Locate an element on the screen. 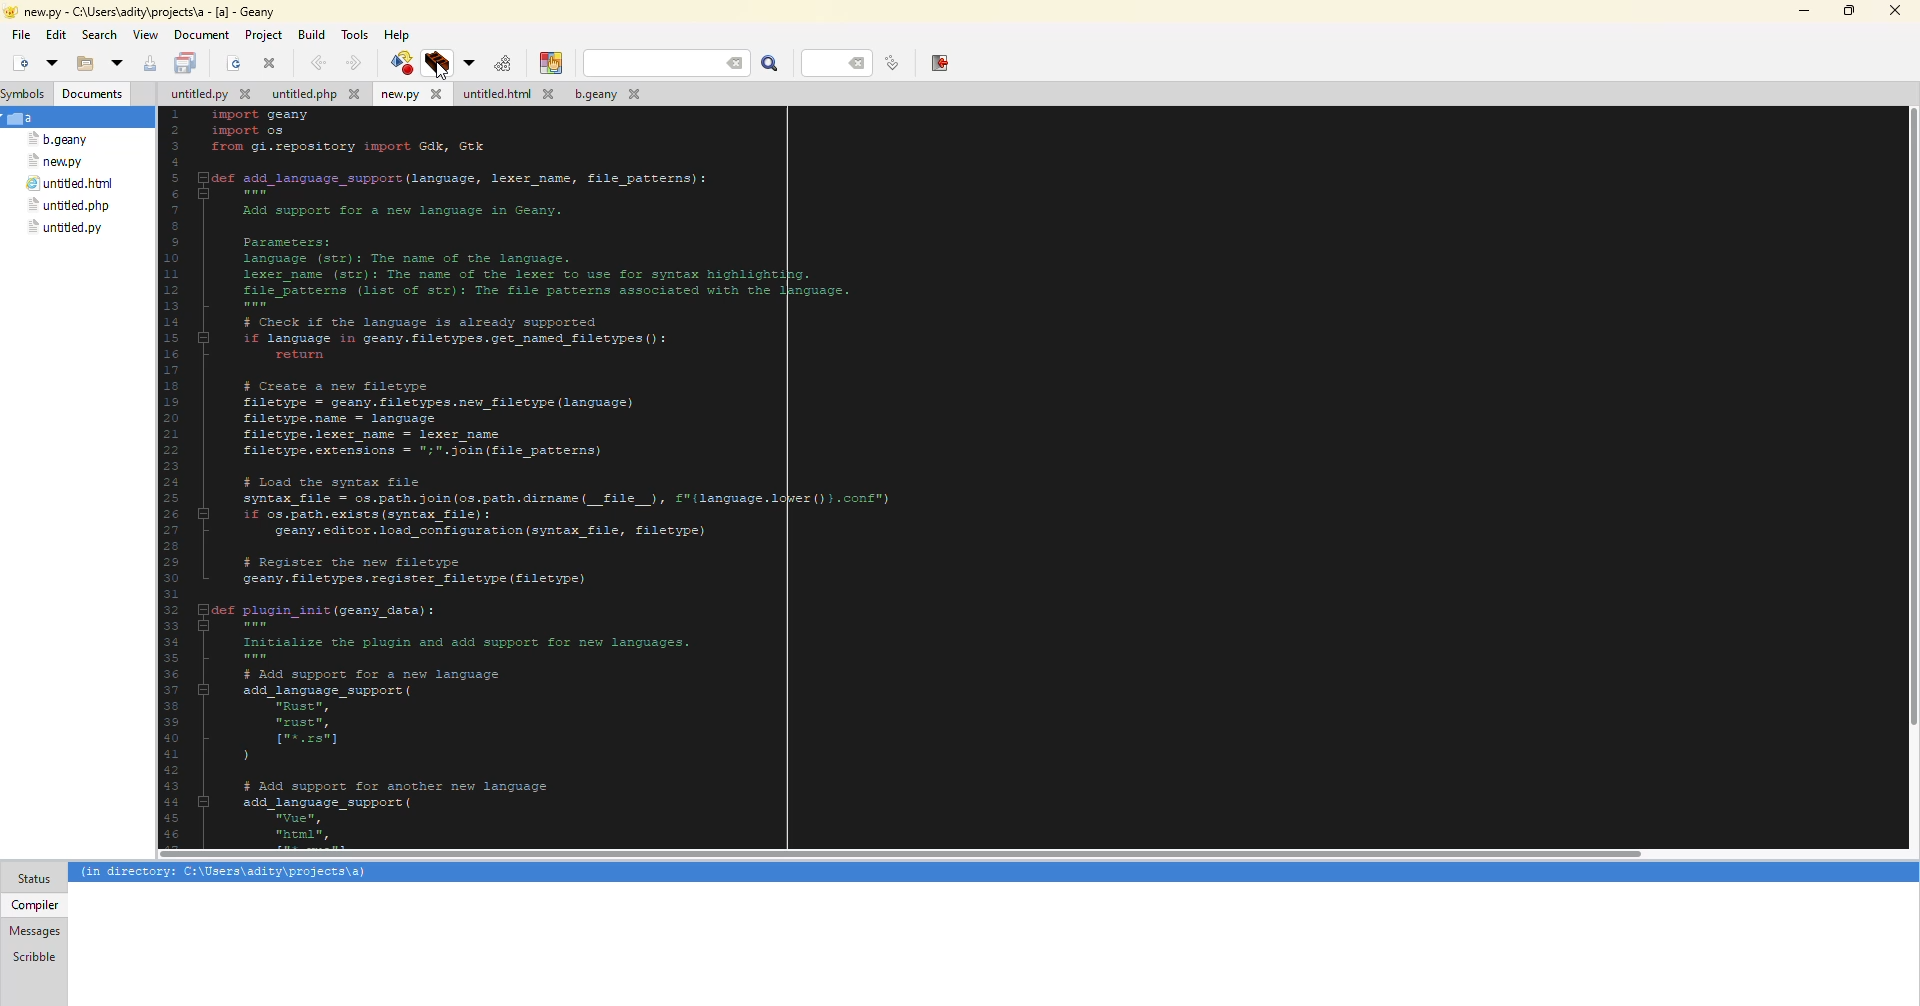 The width and height of the screenshot is (1920, 1006). document is located at coordinates (95, 96).